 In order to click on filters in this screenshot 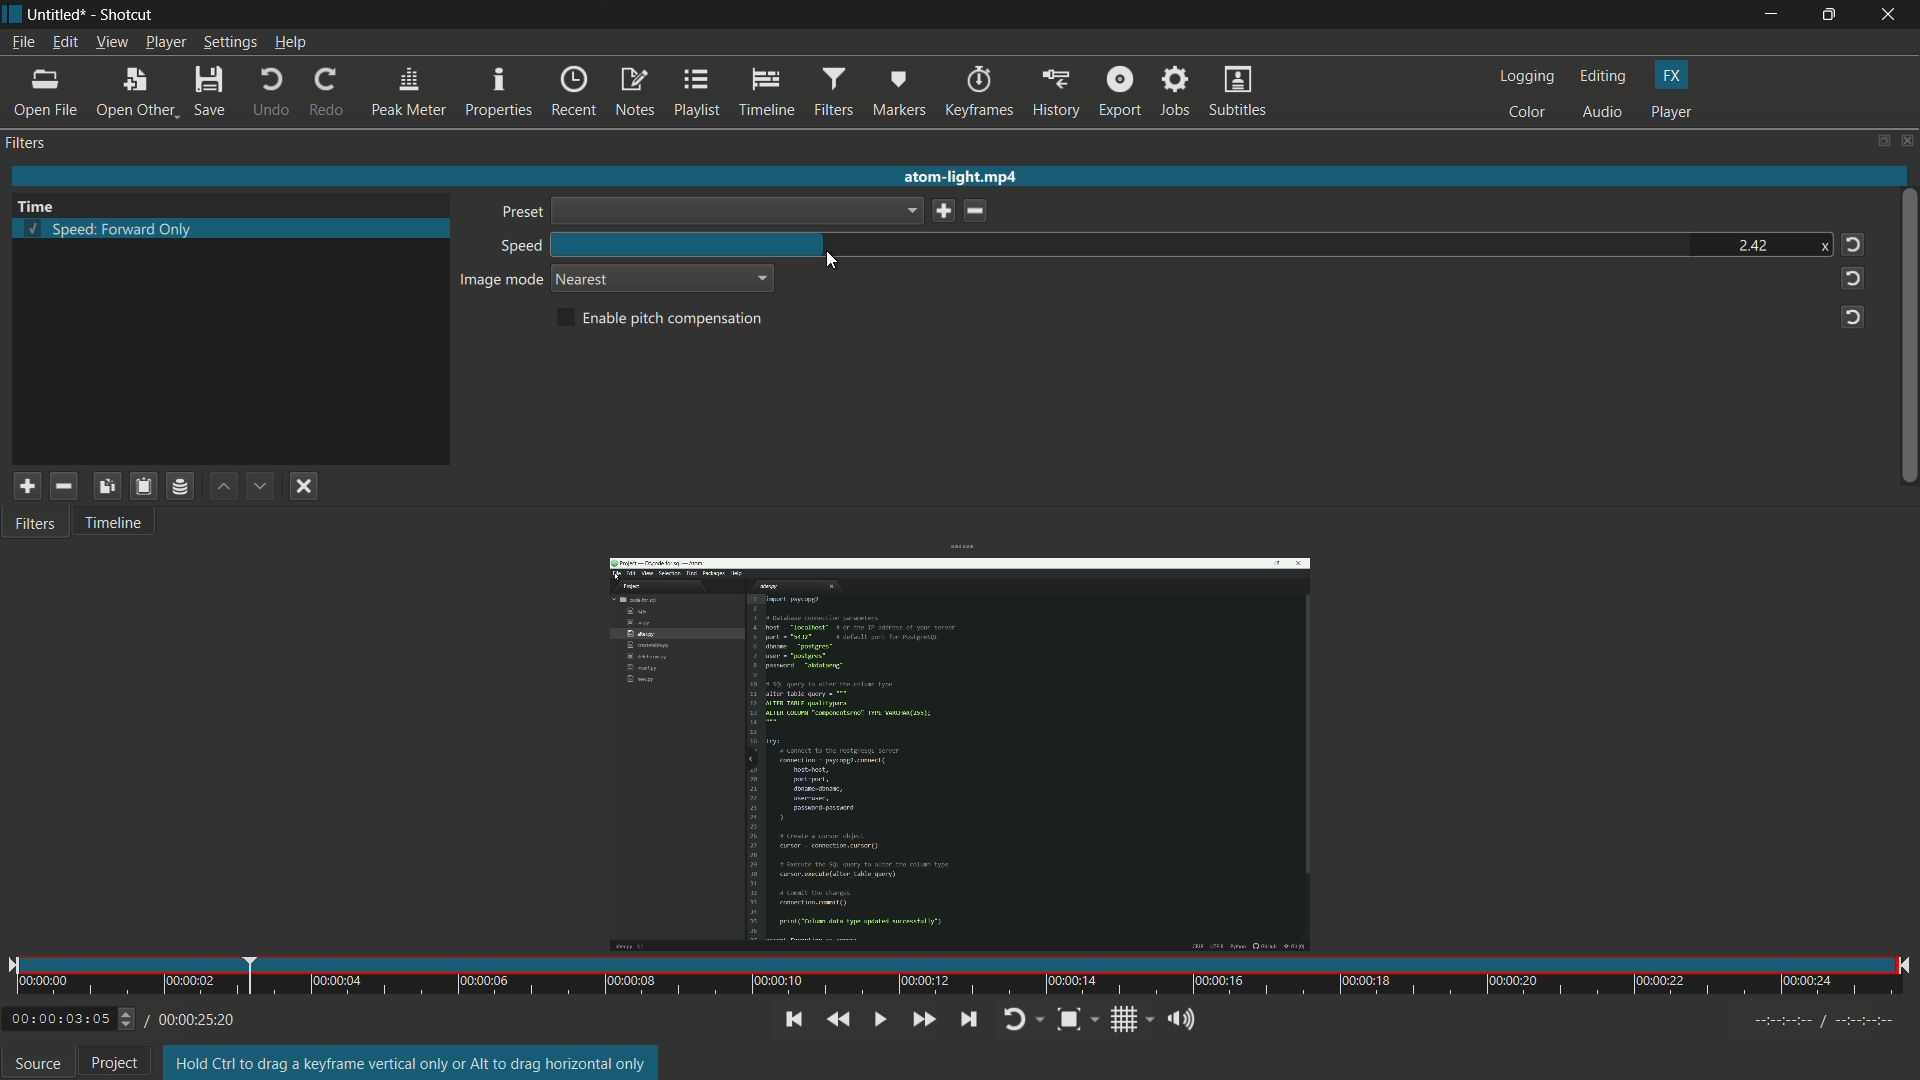, I will do `click(28, 143)`.